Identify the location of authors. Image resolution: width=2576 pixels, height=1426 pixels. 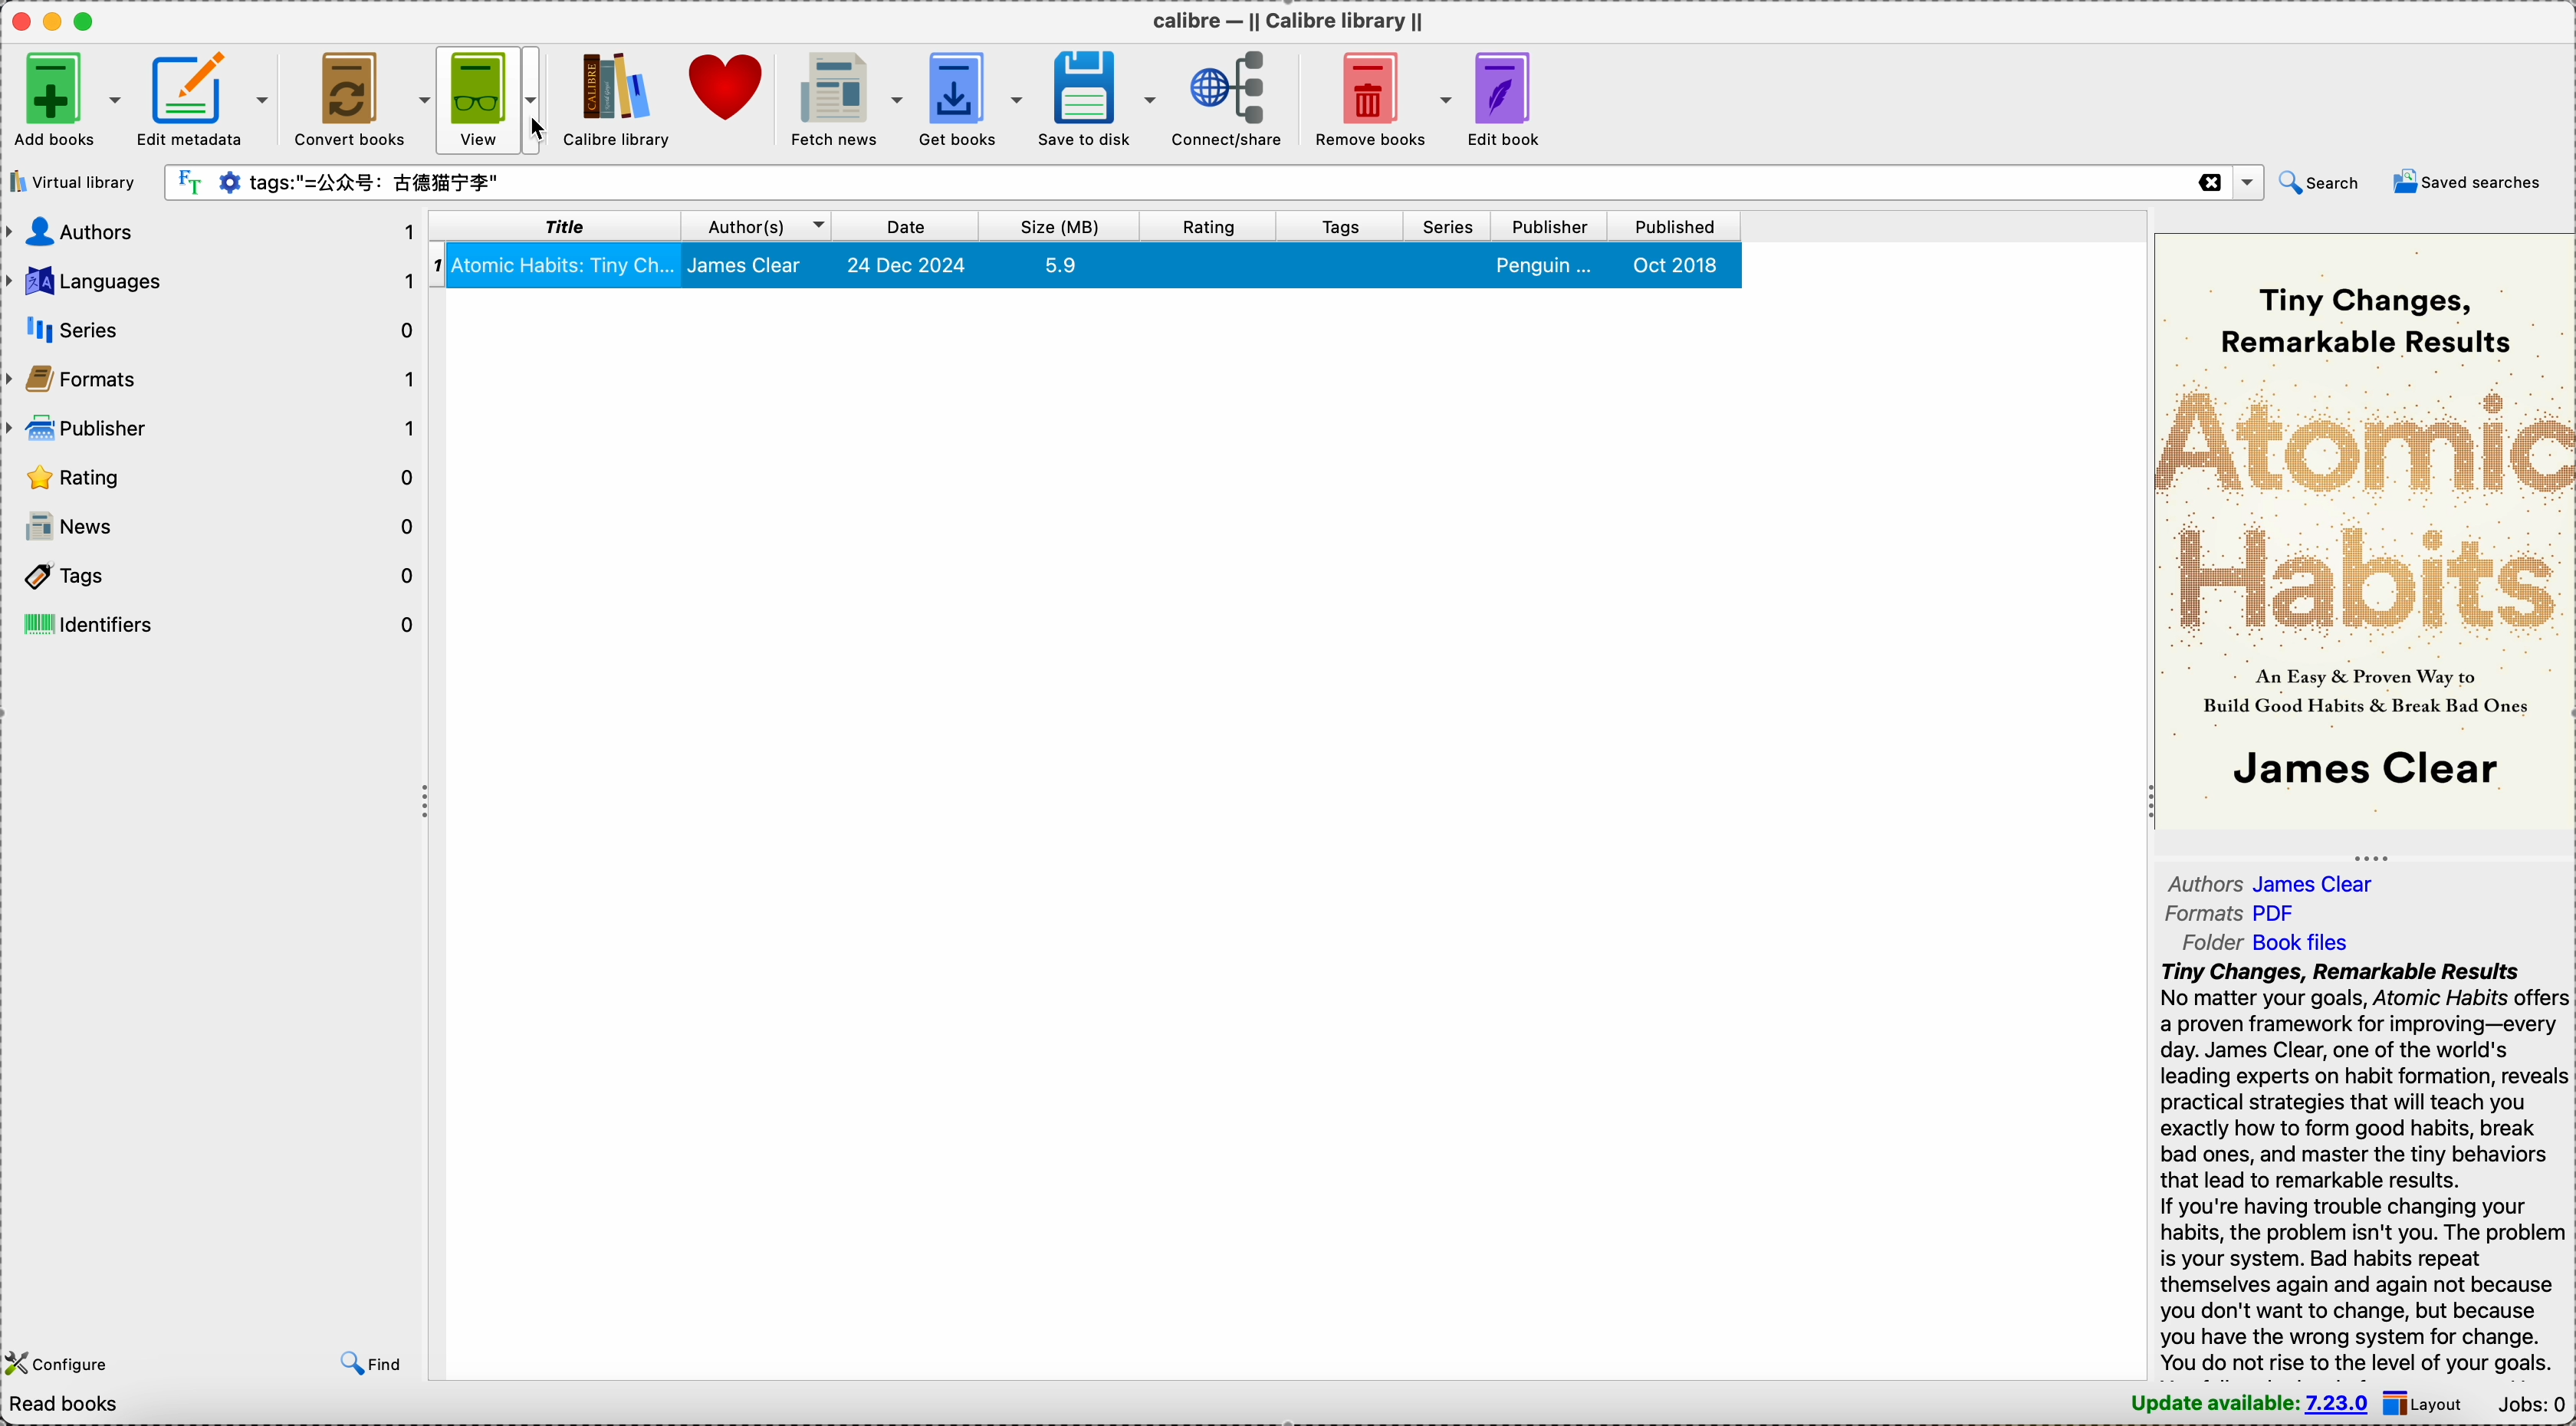
(213, 233).